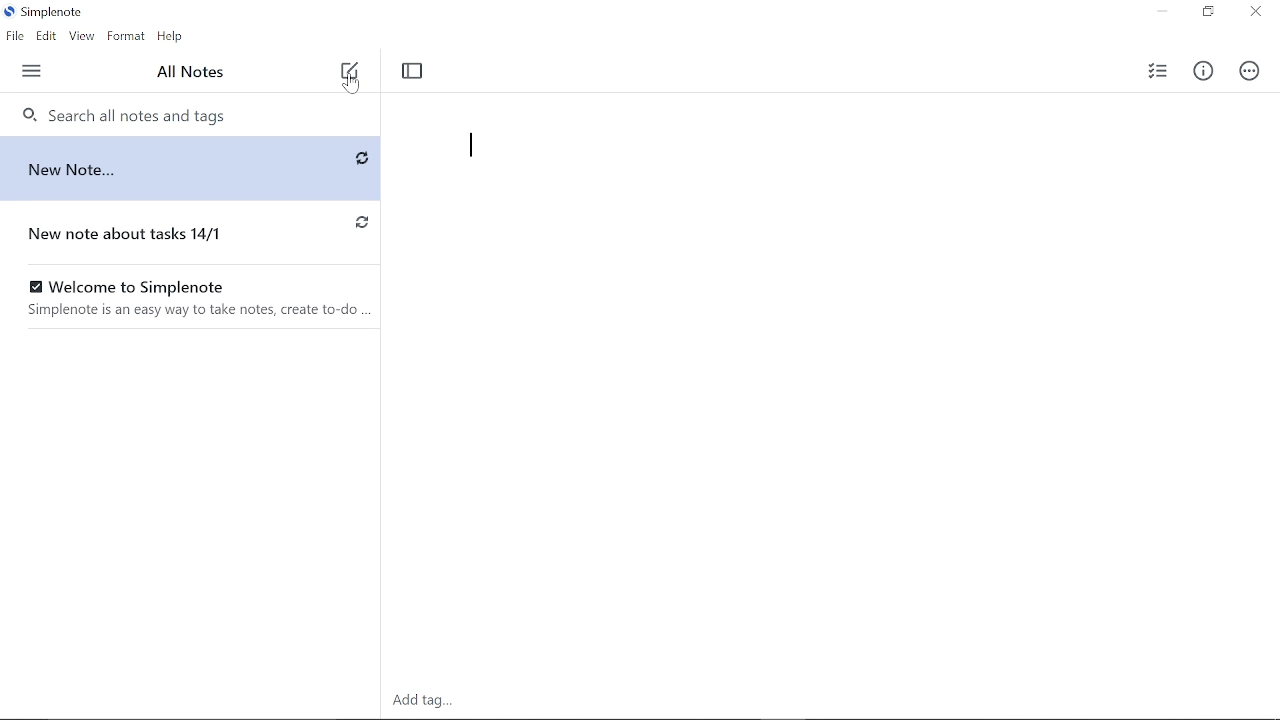 The width and height of the screenshot is (1280, 720). Describe the element at coordinates (1207, 13) in the screenshot. I see `restore down` at that location.